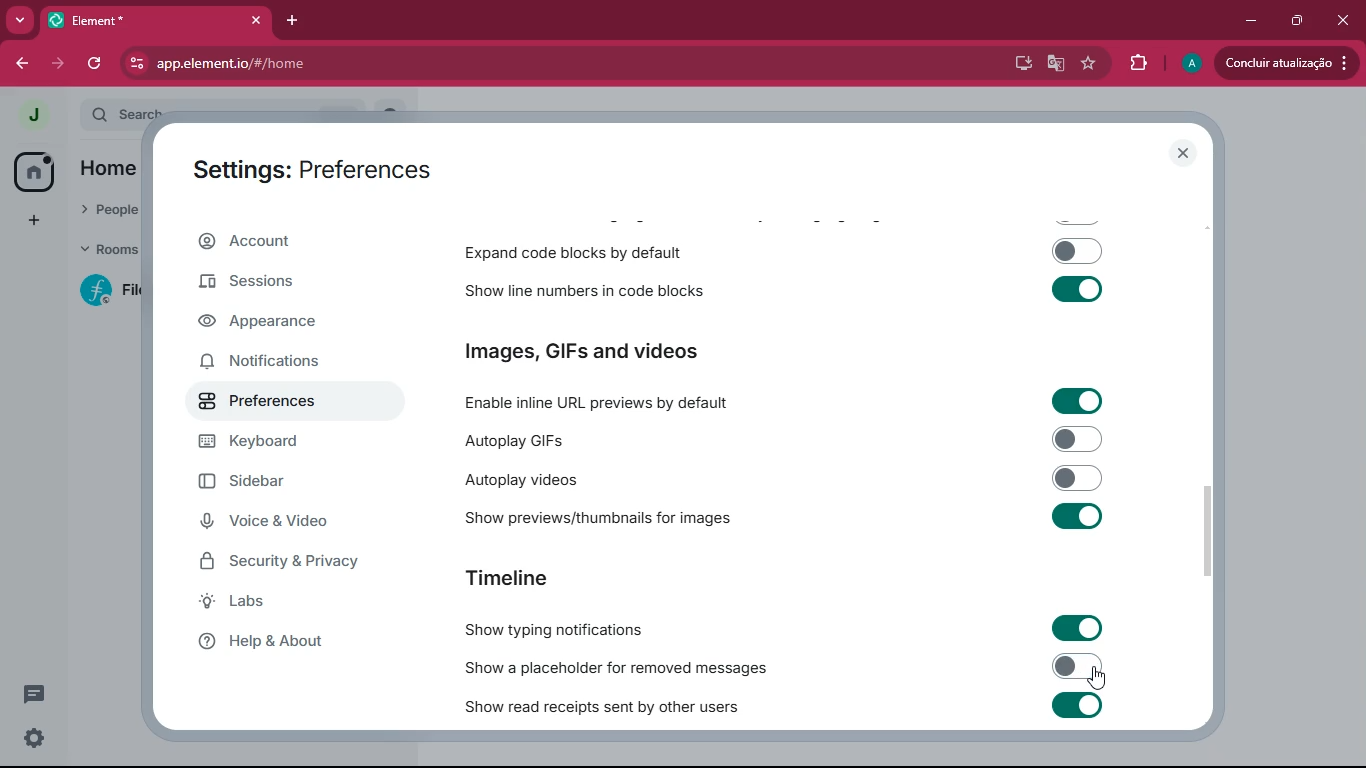 The width and height of the screenshot is (1366, 768). What do you see at coordinates (573, 629) in the screenshot?
I see `show typing notifications` at bounding box center [573, 629].